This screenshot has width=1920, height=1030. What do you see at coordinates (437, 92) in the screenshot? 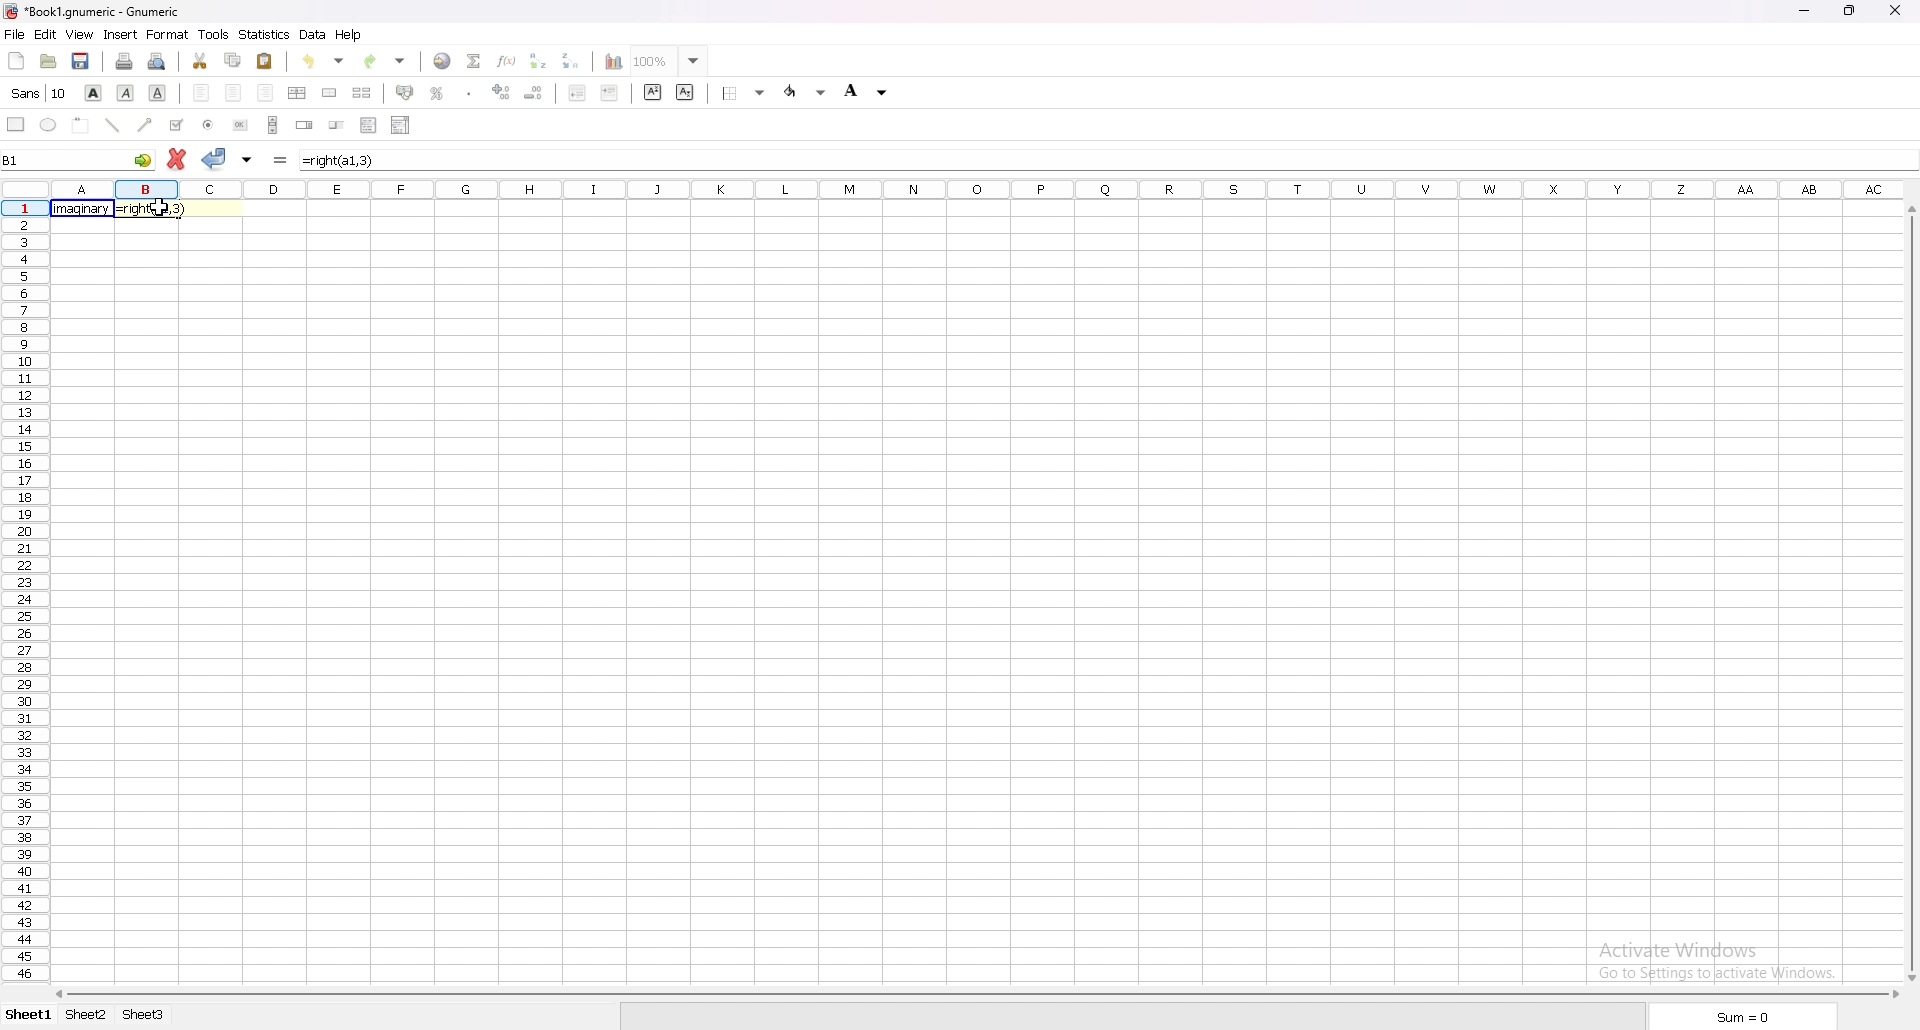
I see `percentage` at bounding box center [437, 92].